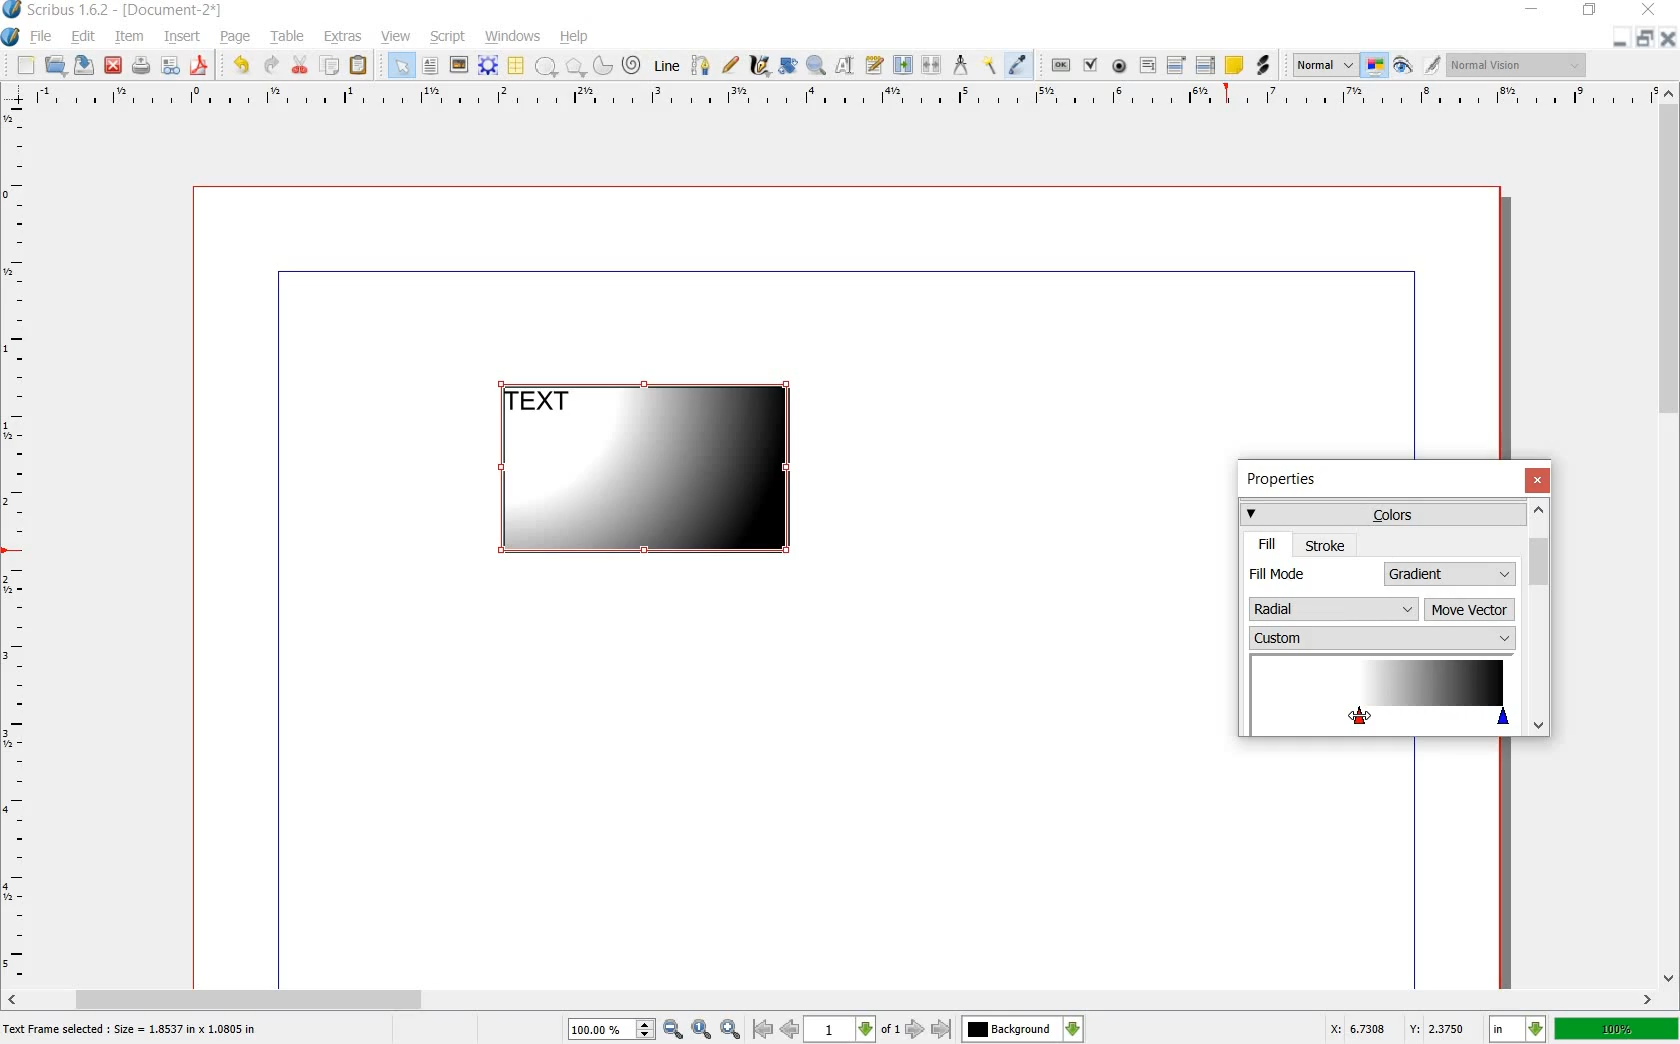 The height and width of the screenshot is (1044, 1680). I want to click on glowing effect added to a shape, so click(655, 472).